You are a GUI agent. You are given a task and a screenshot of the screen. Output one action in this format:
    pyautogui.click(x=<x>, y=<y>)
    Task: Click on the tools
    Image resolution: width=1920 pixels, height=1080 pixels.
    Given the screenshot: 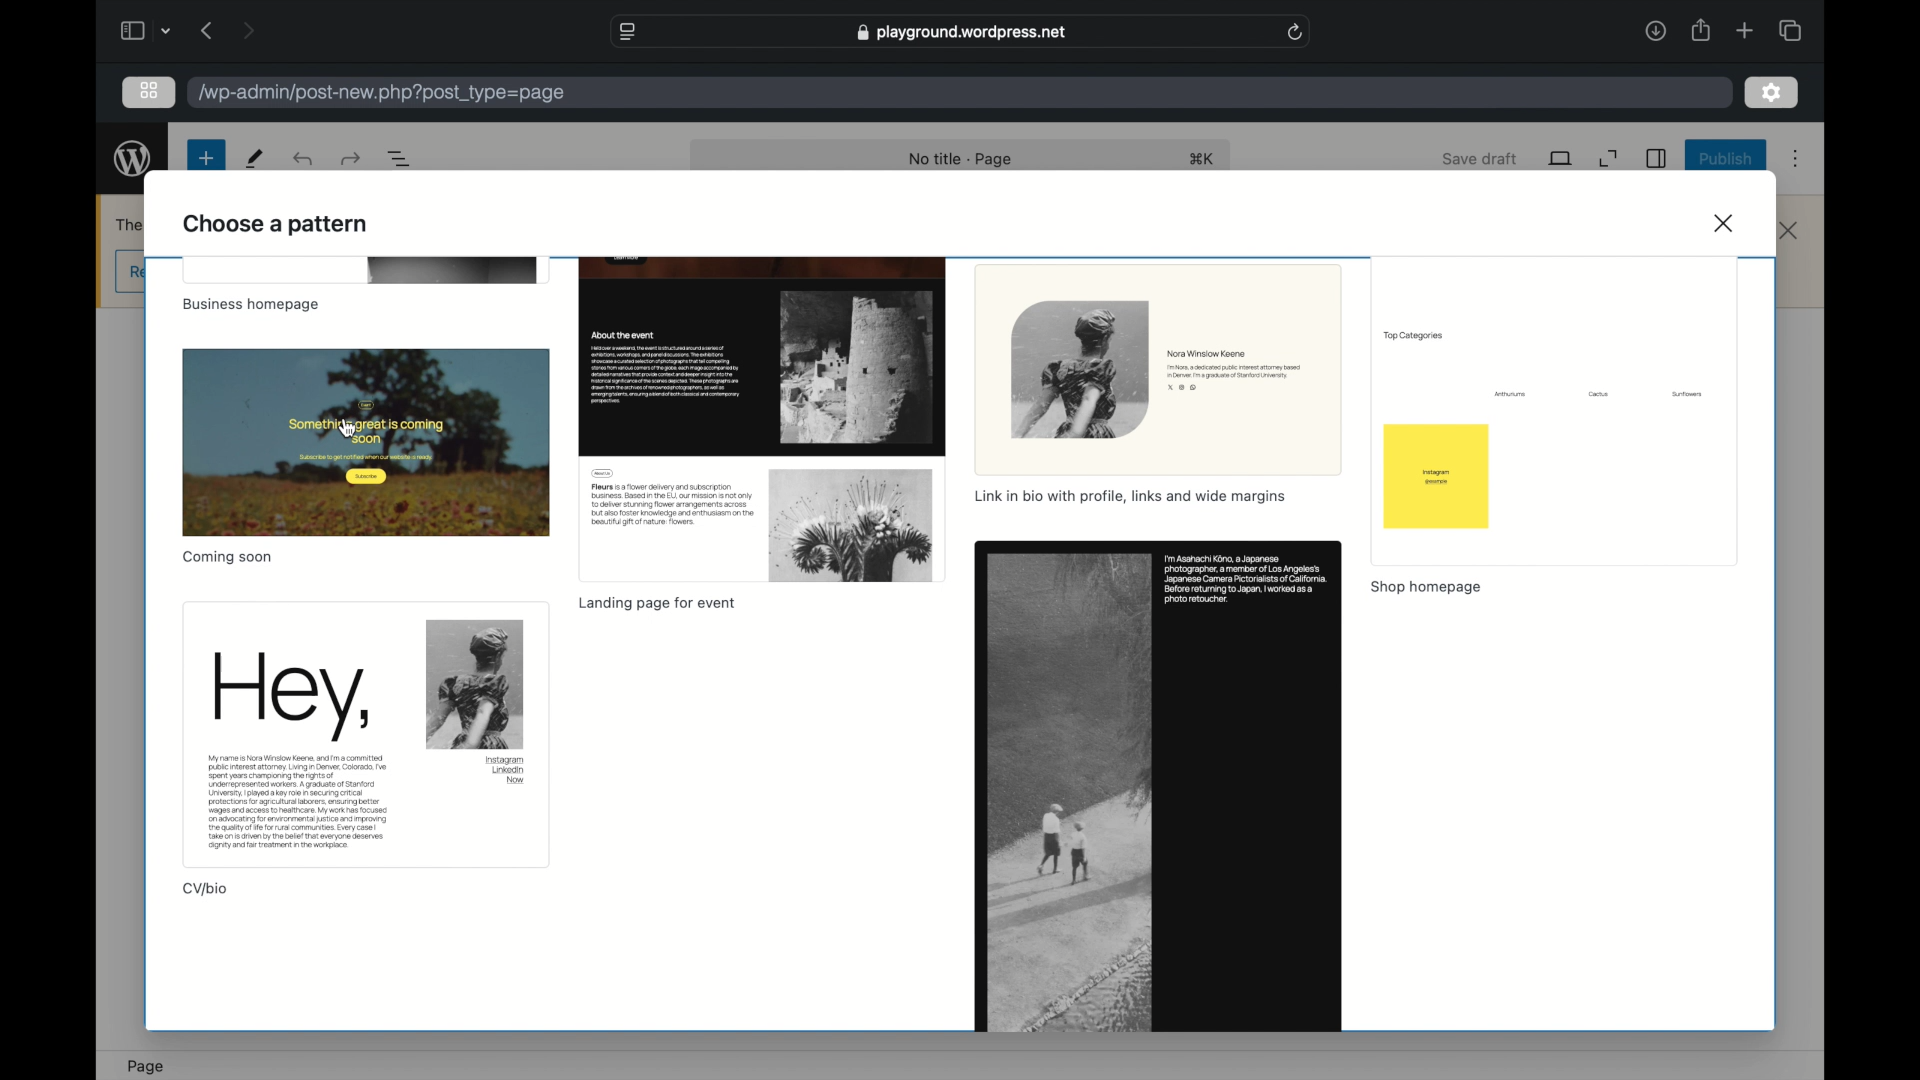 What is the action you would take?
    pyautogui.click(x=254, y=159)
    